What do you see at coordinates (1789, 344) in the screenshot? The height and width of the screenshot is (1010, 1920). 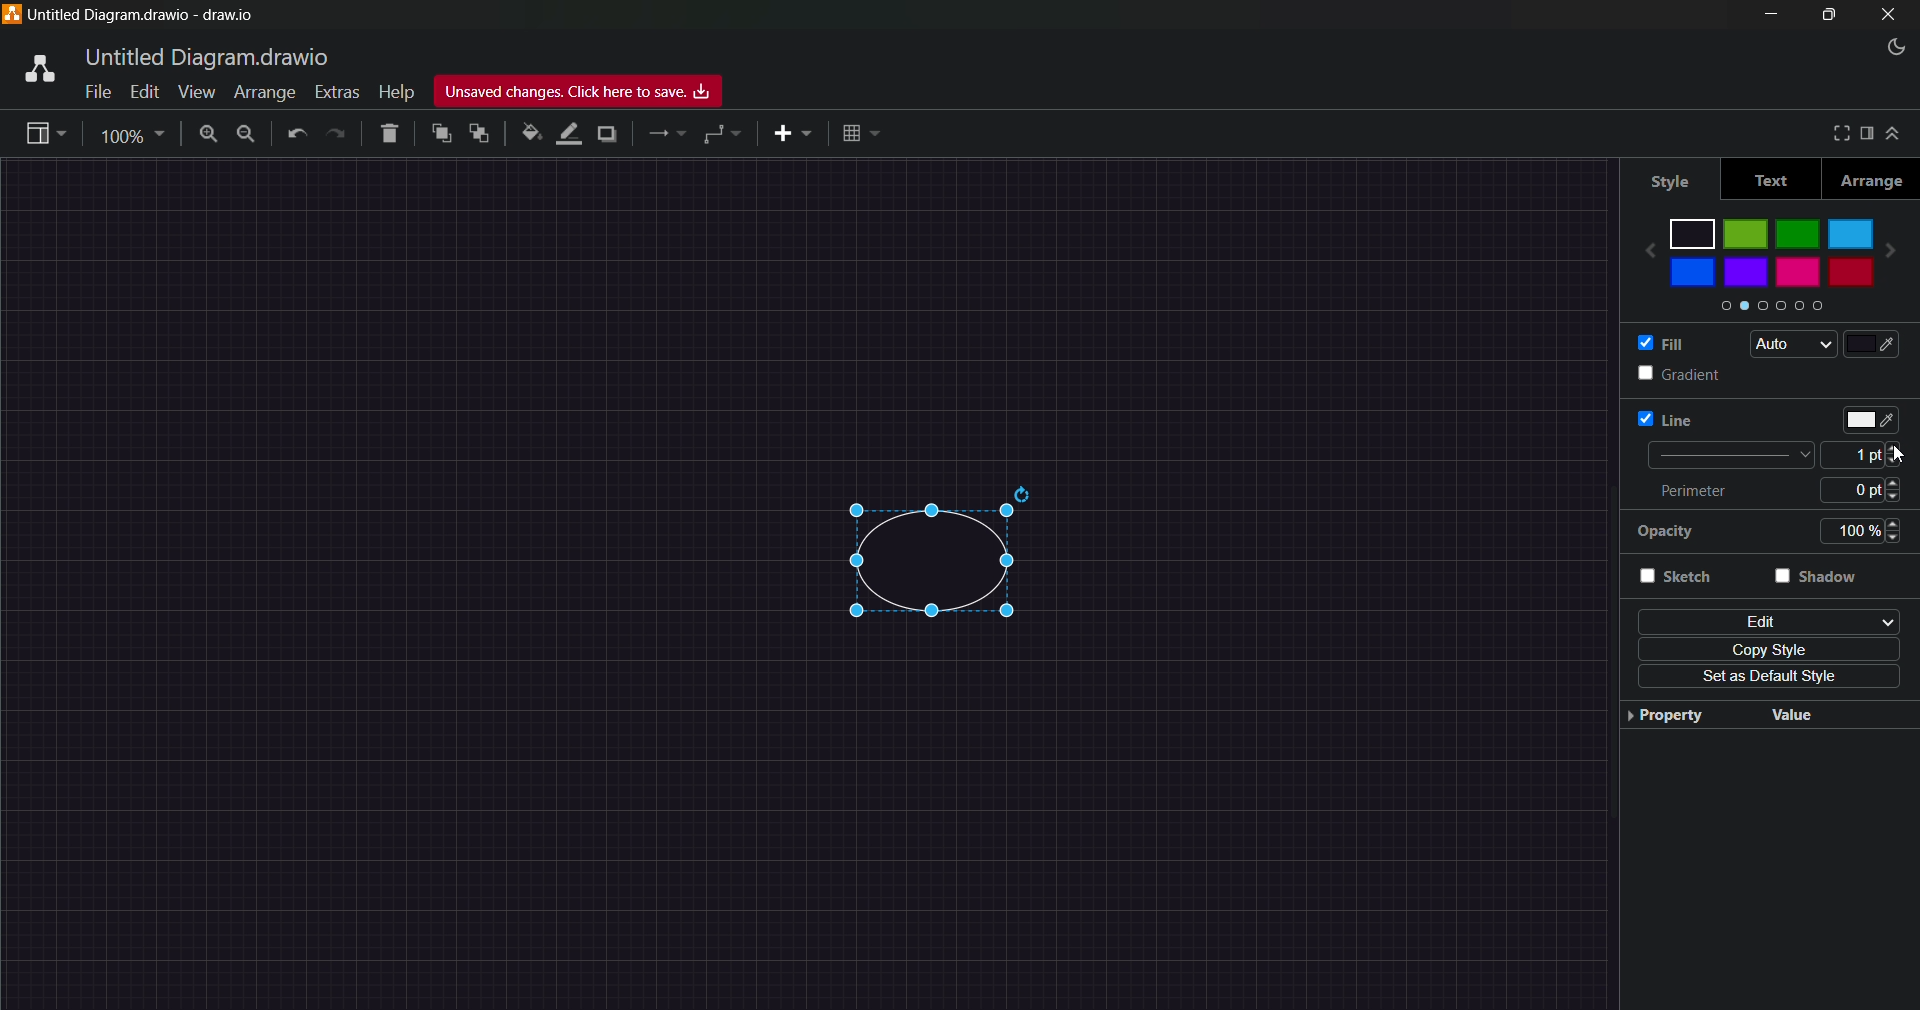 I see `fill type` at bounding box center [1789, 344].